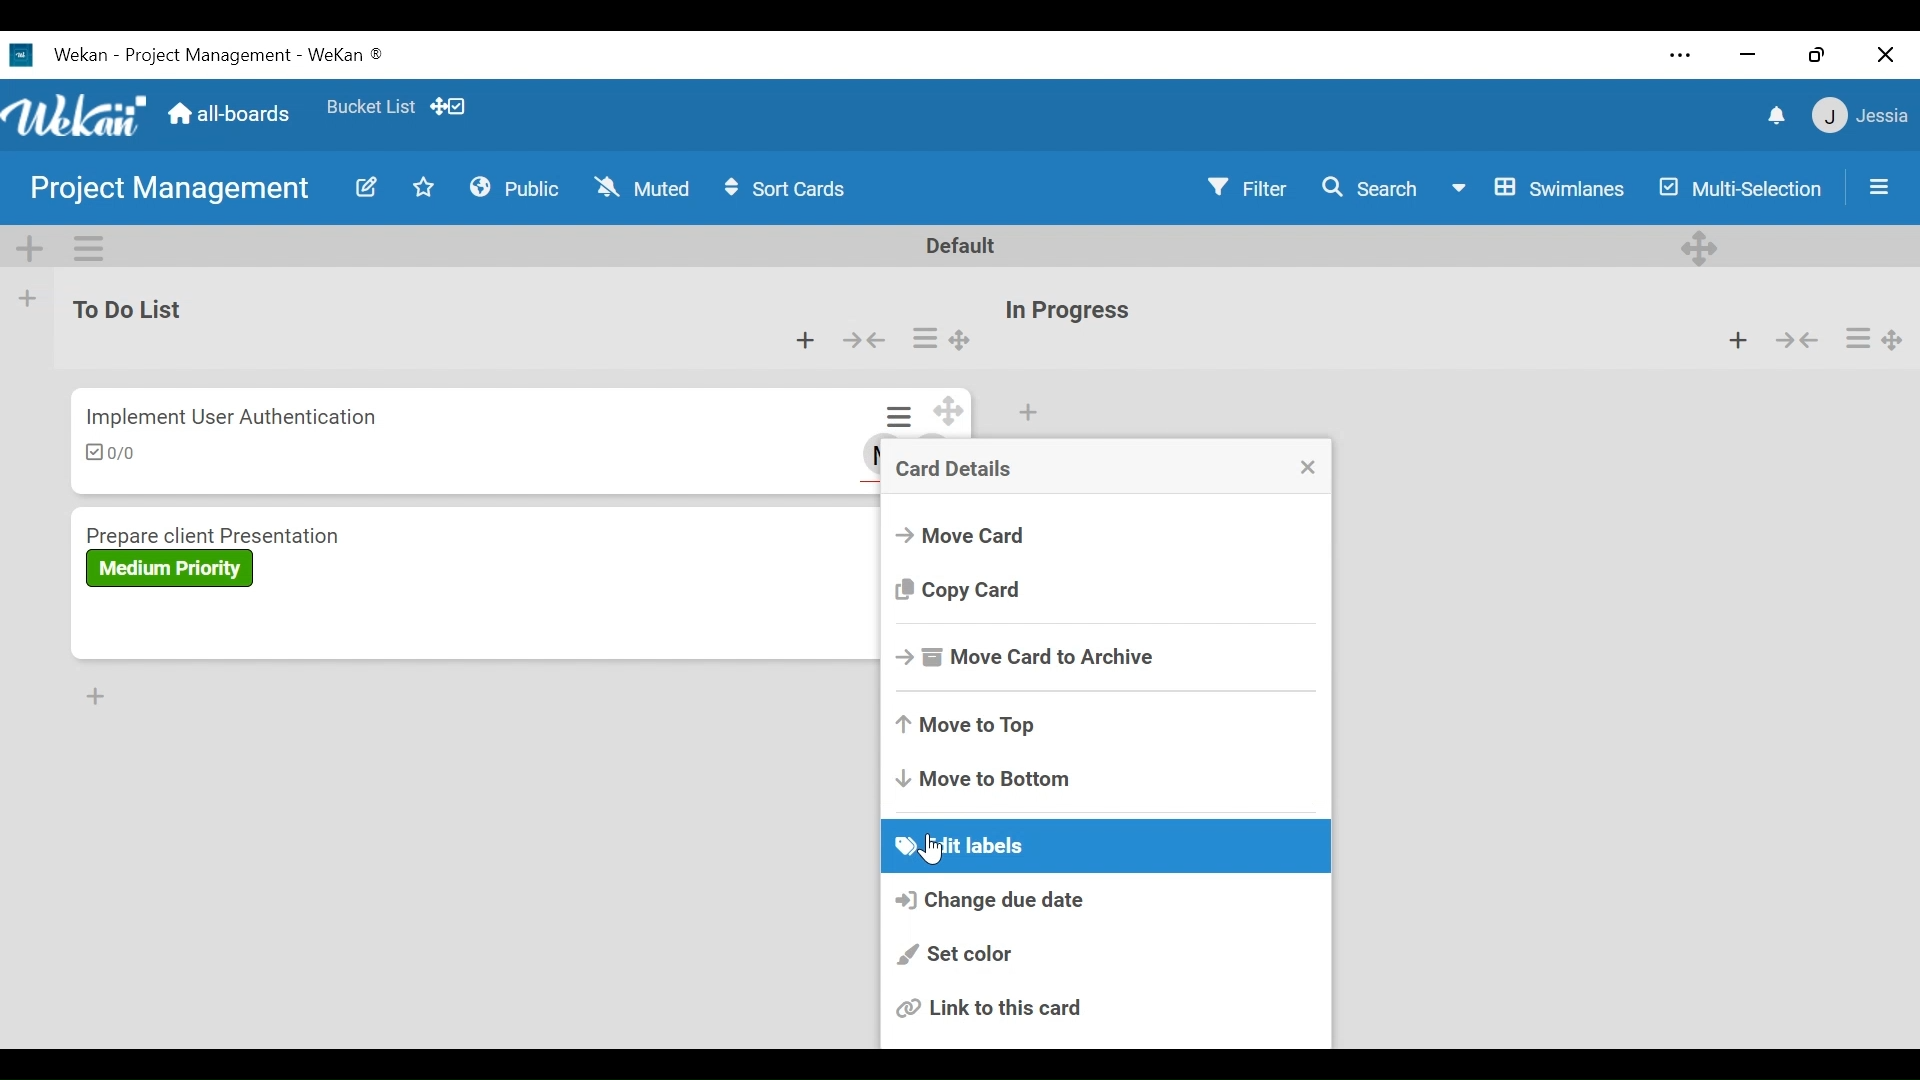  Describe the element at coordinates (370, 103) in the screenshot. I see `Favorites` at that location.